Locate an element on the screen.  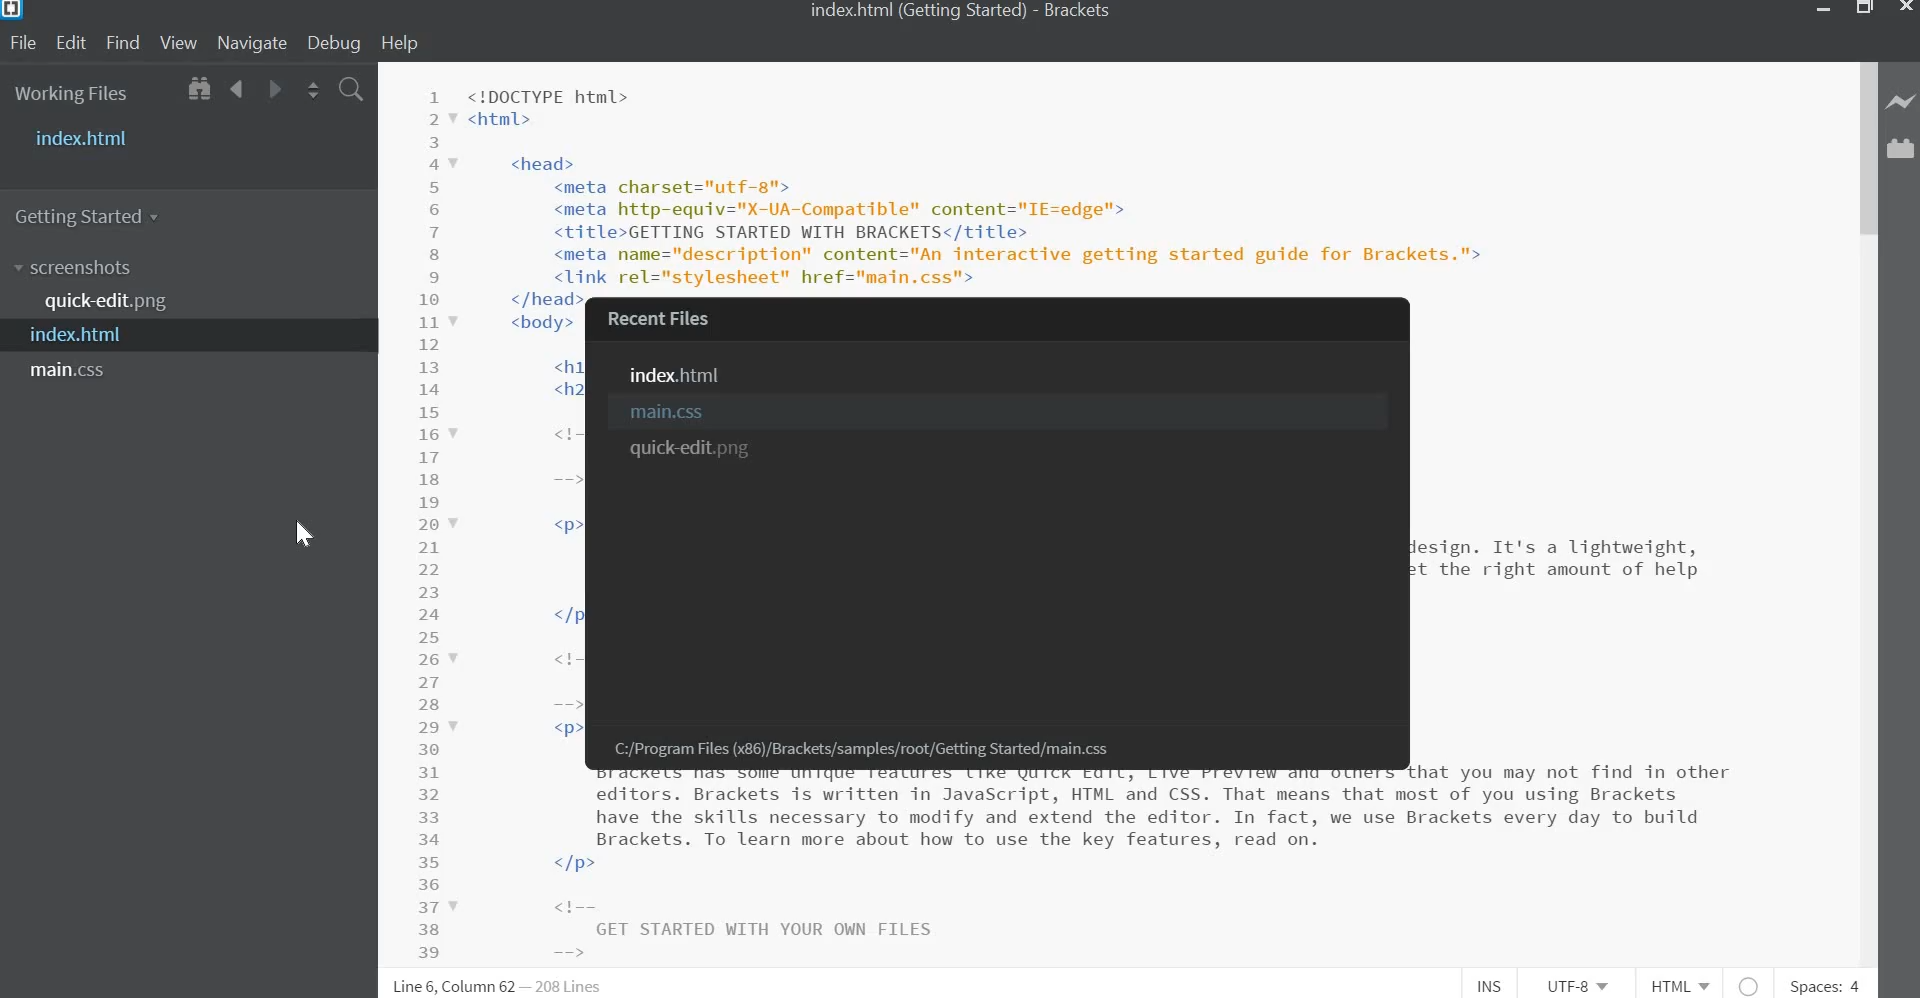
Navigate Forward is located at coordinates (272, 90).